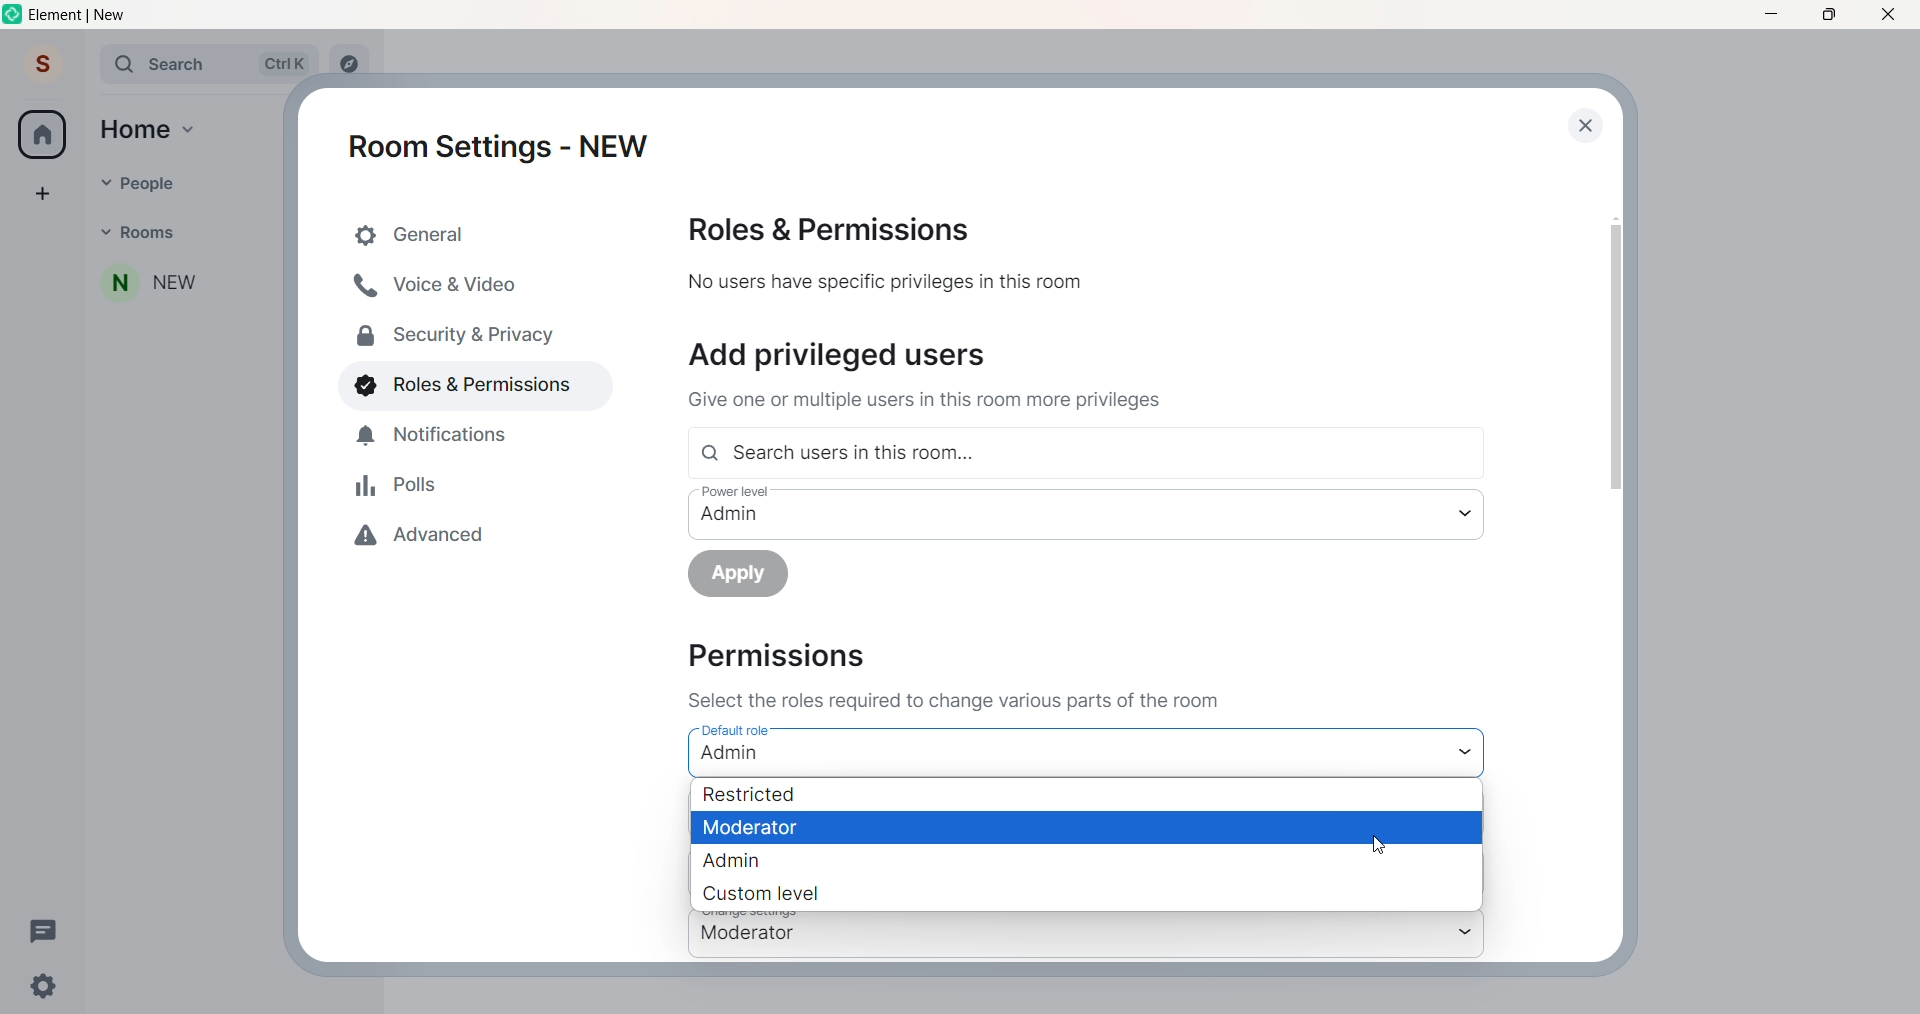  Describe the element at coordinates (446, 333) in the screenshot. I see `security and privacy` at that location.